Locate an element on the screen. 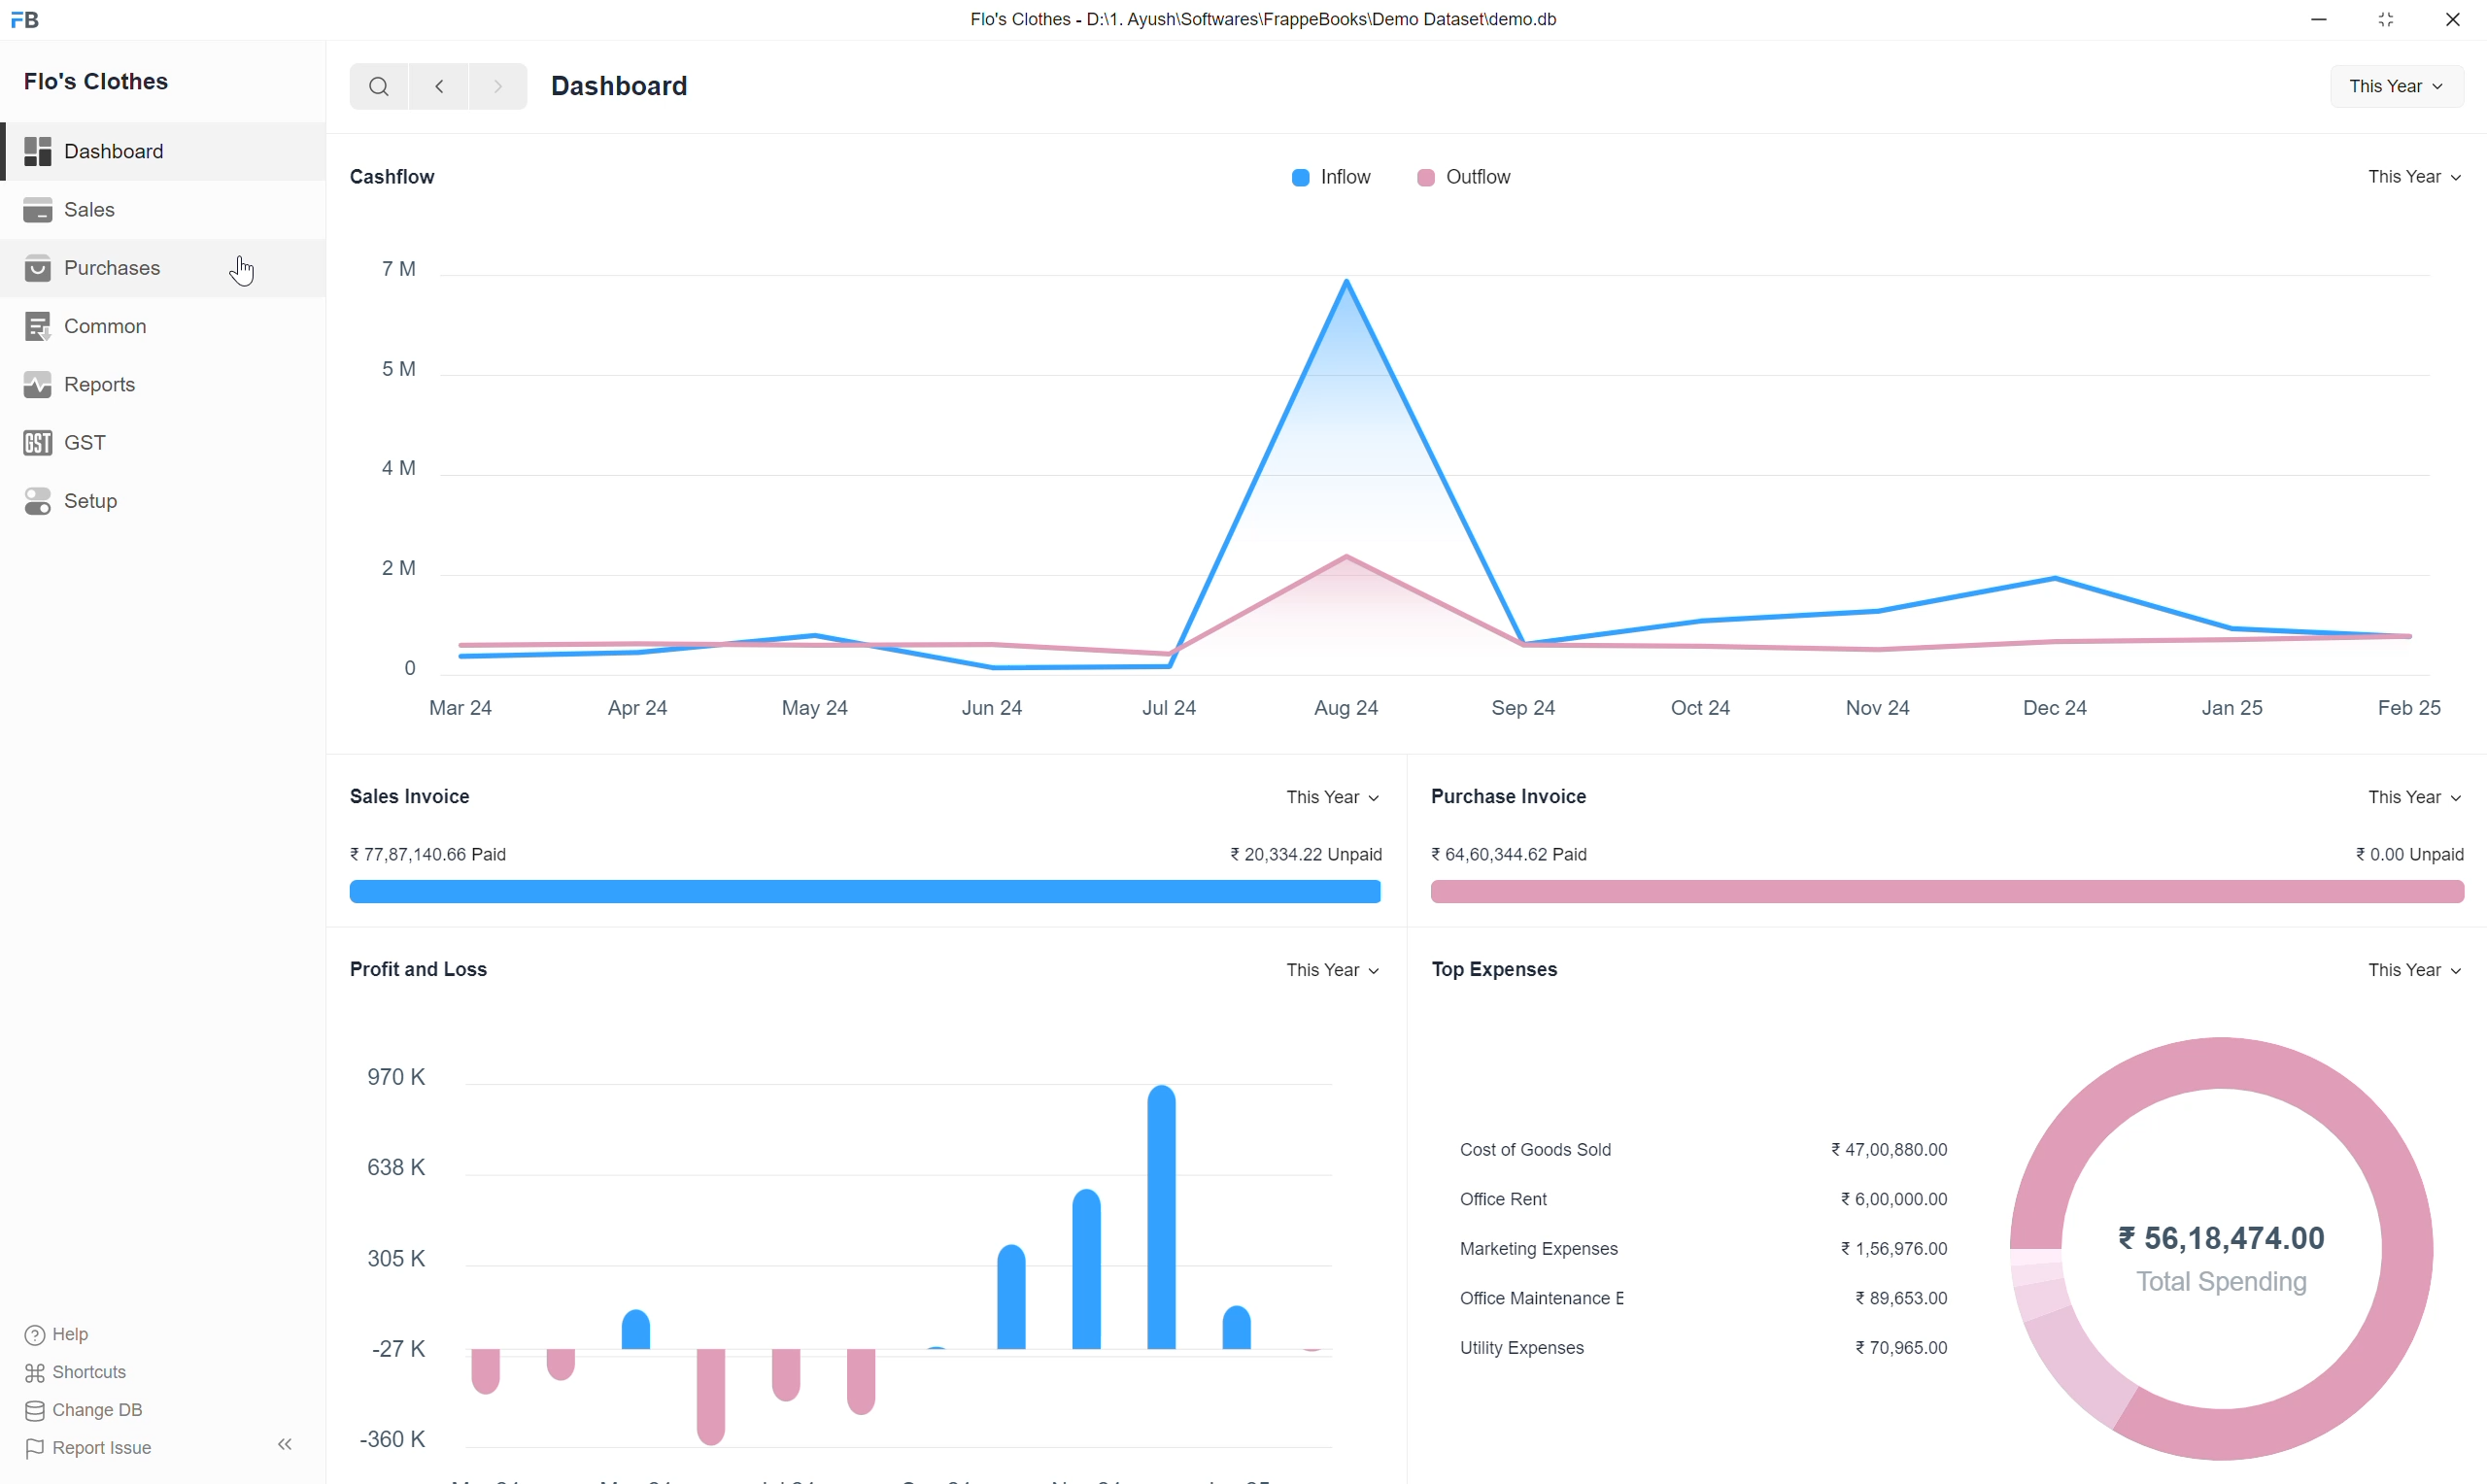 The image size is (2487, 1484). resize is located at coordinates (2383, 20).